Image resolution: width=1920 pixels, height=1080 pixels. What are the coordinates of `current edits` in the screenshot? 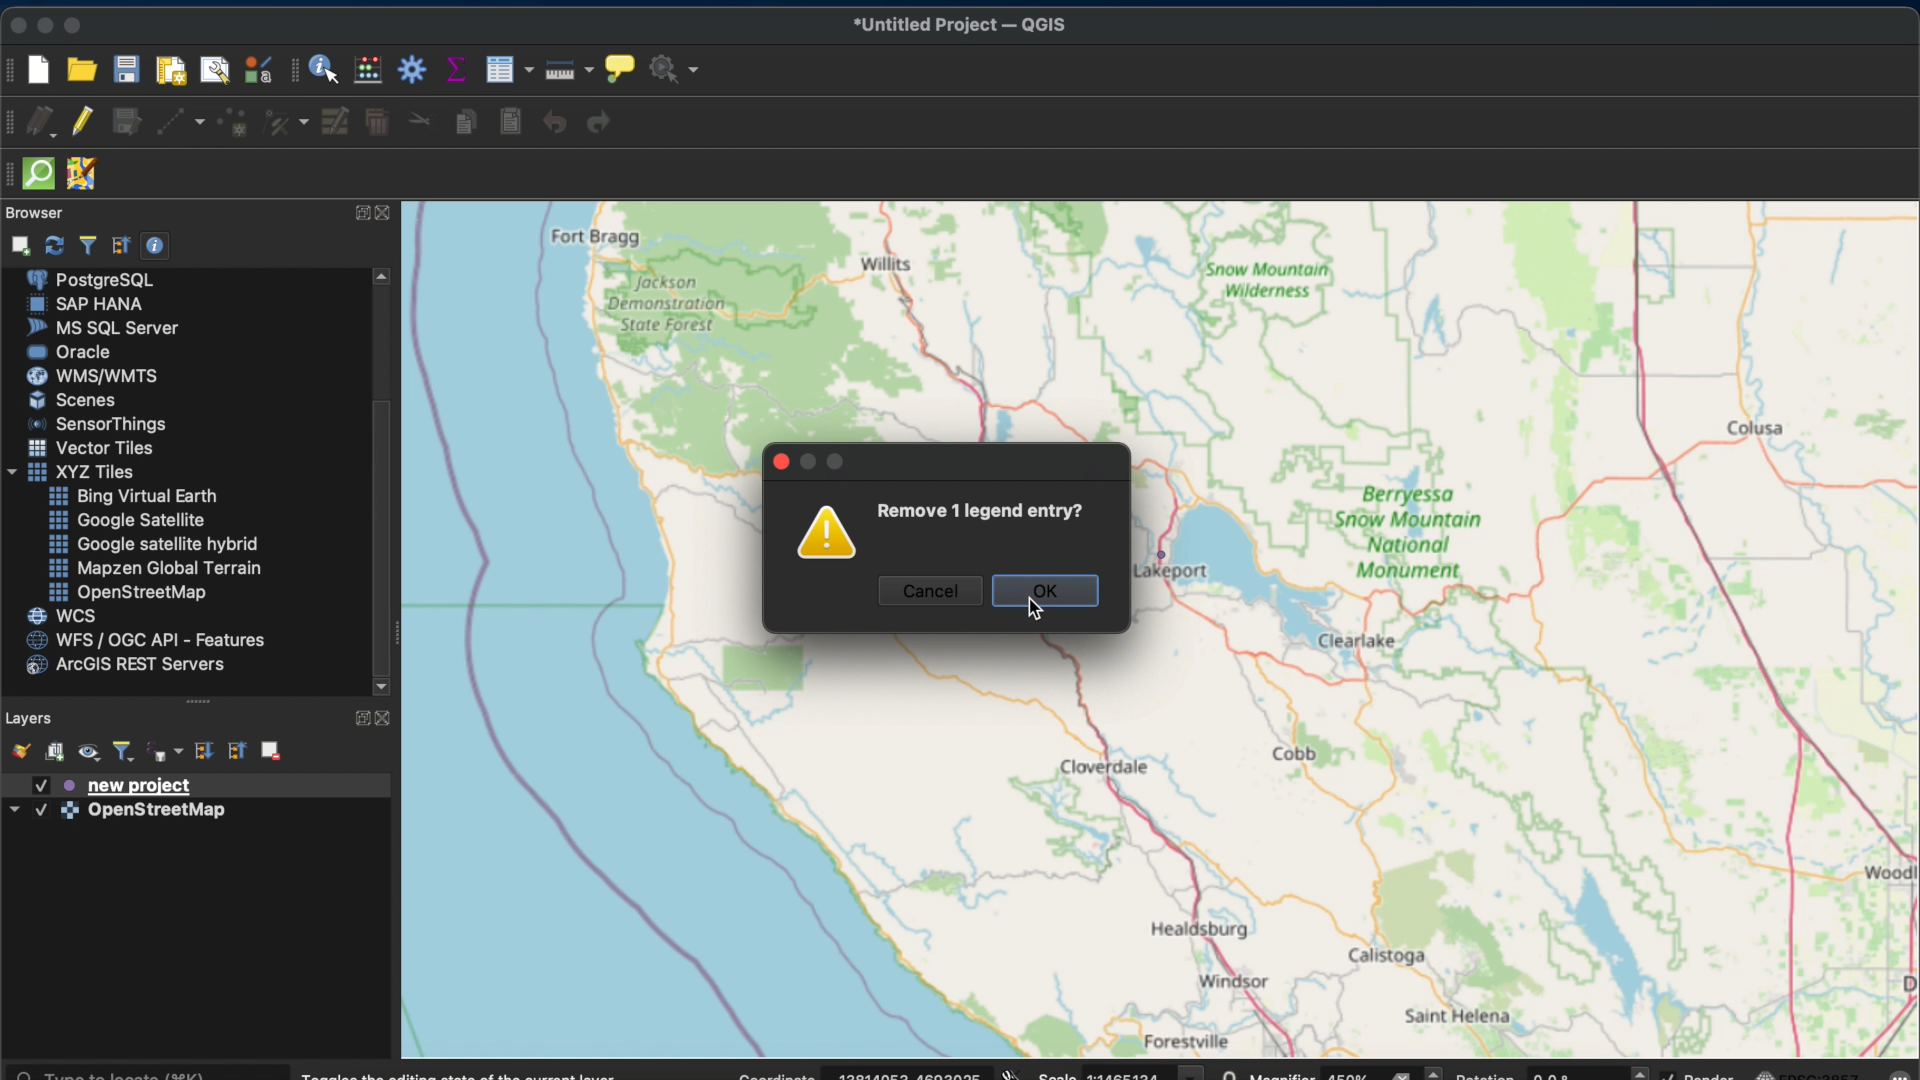 It's located at (43, 123).